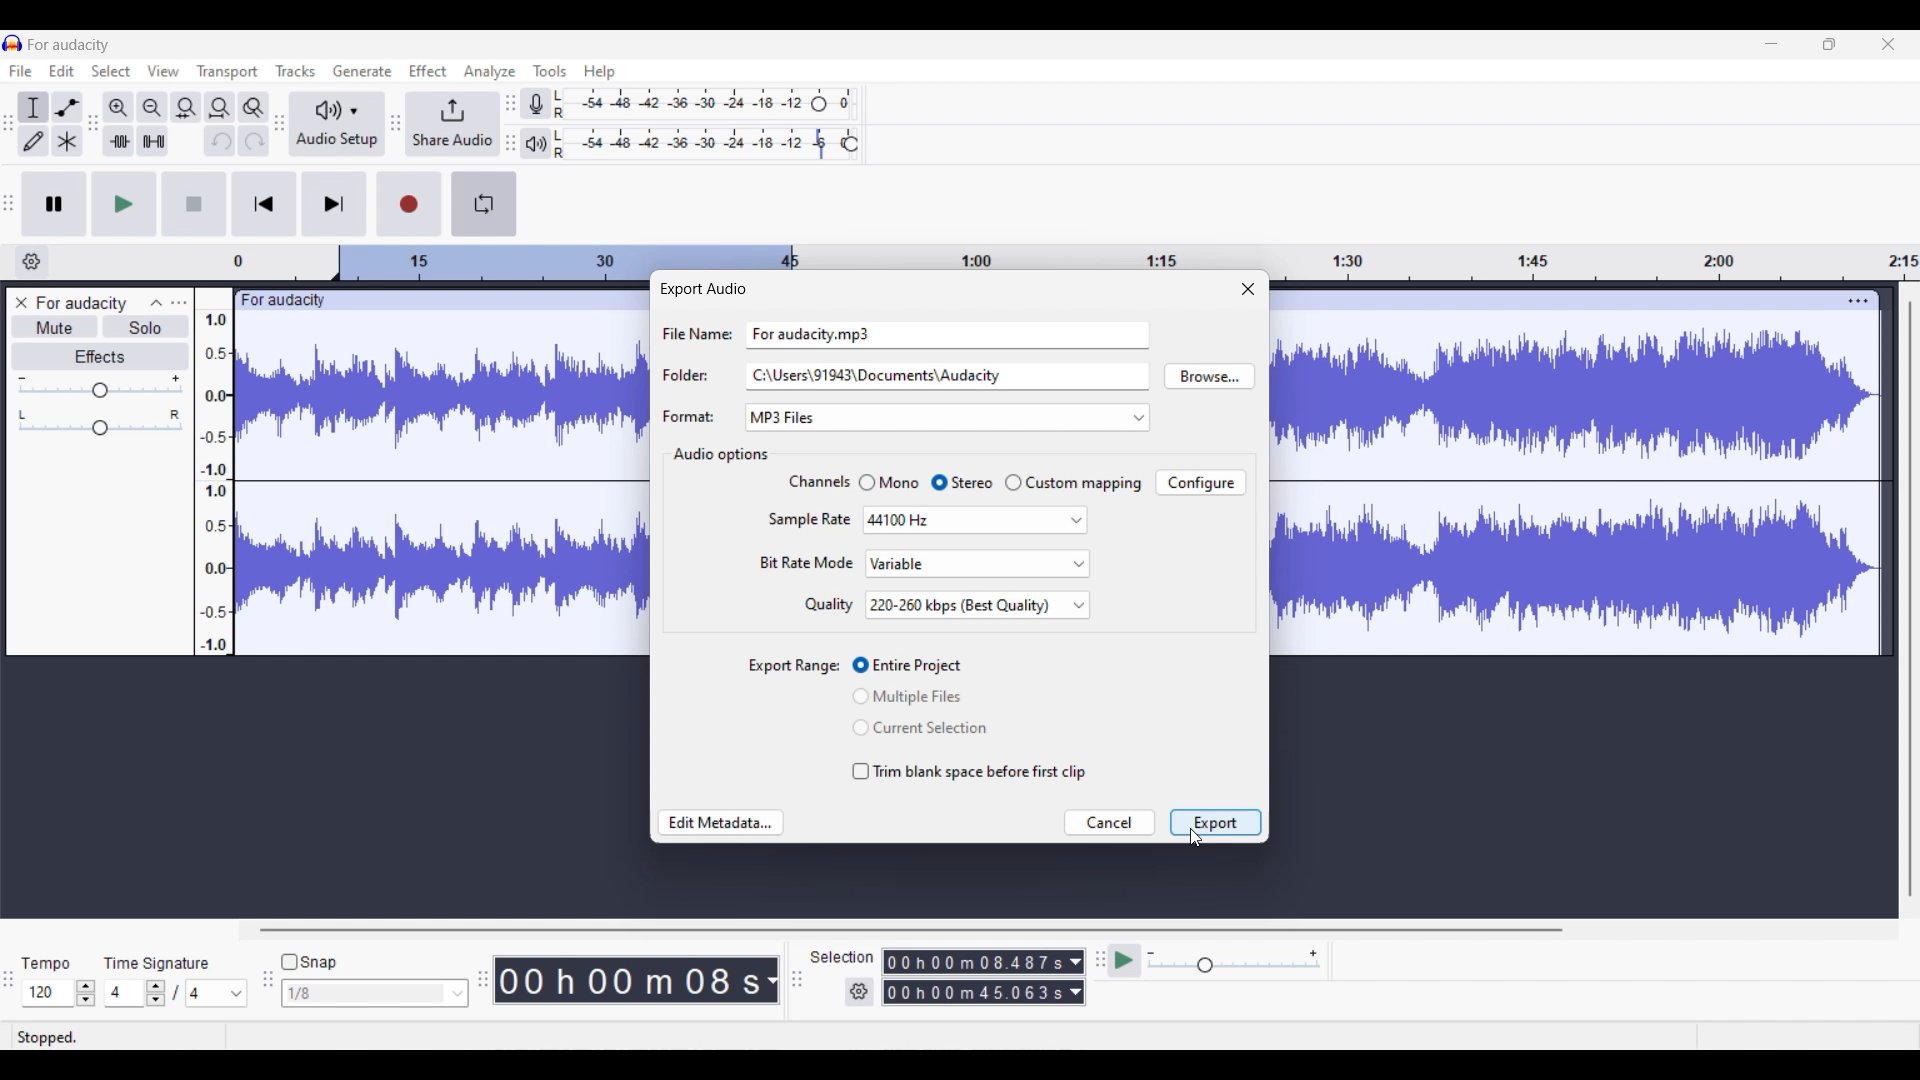 This screenshot has width=1920, height=1080. What do you see at coordinates (1126, 960) in the screenshot?
I see `Play at speed/Play at speed once` at bounding box center [1126, 960].